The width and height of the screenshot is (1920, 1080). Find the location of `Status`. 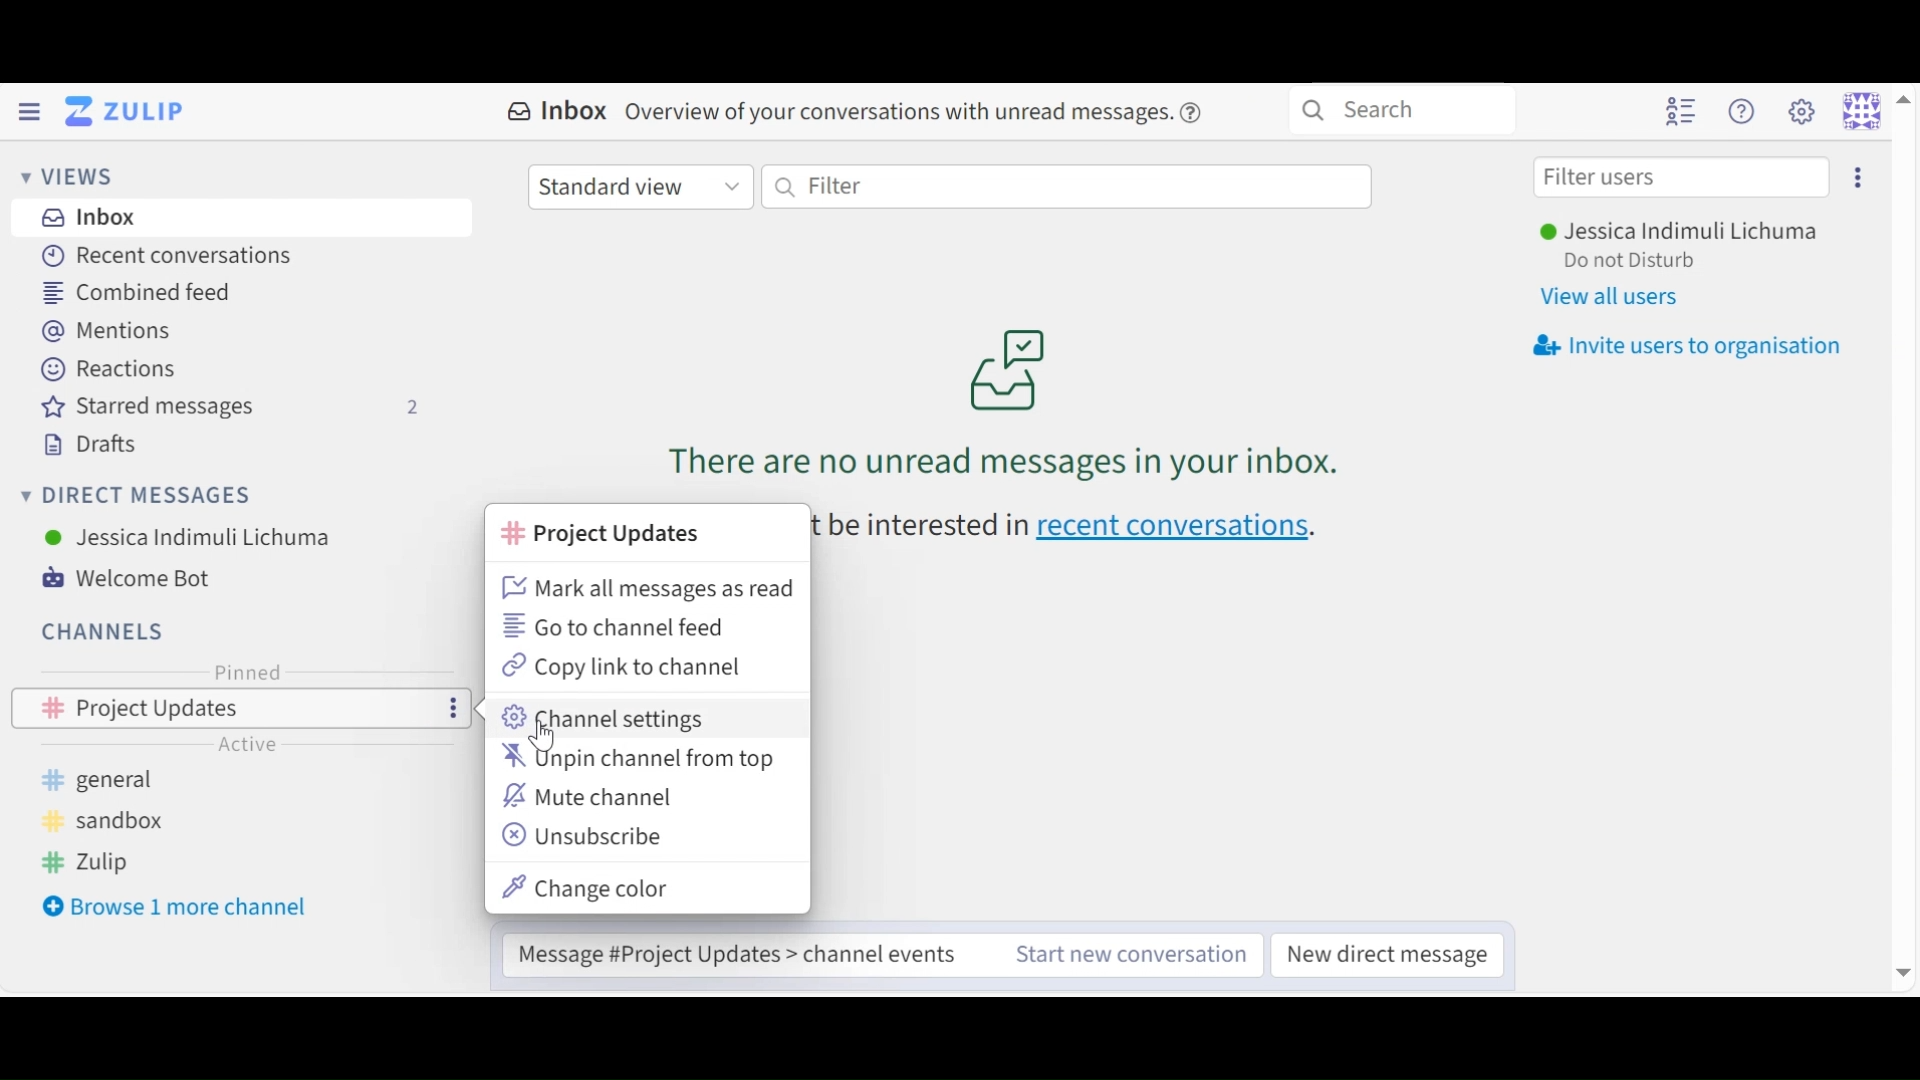

Status is located at coordinates (1631, 262).